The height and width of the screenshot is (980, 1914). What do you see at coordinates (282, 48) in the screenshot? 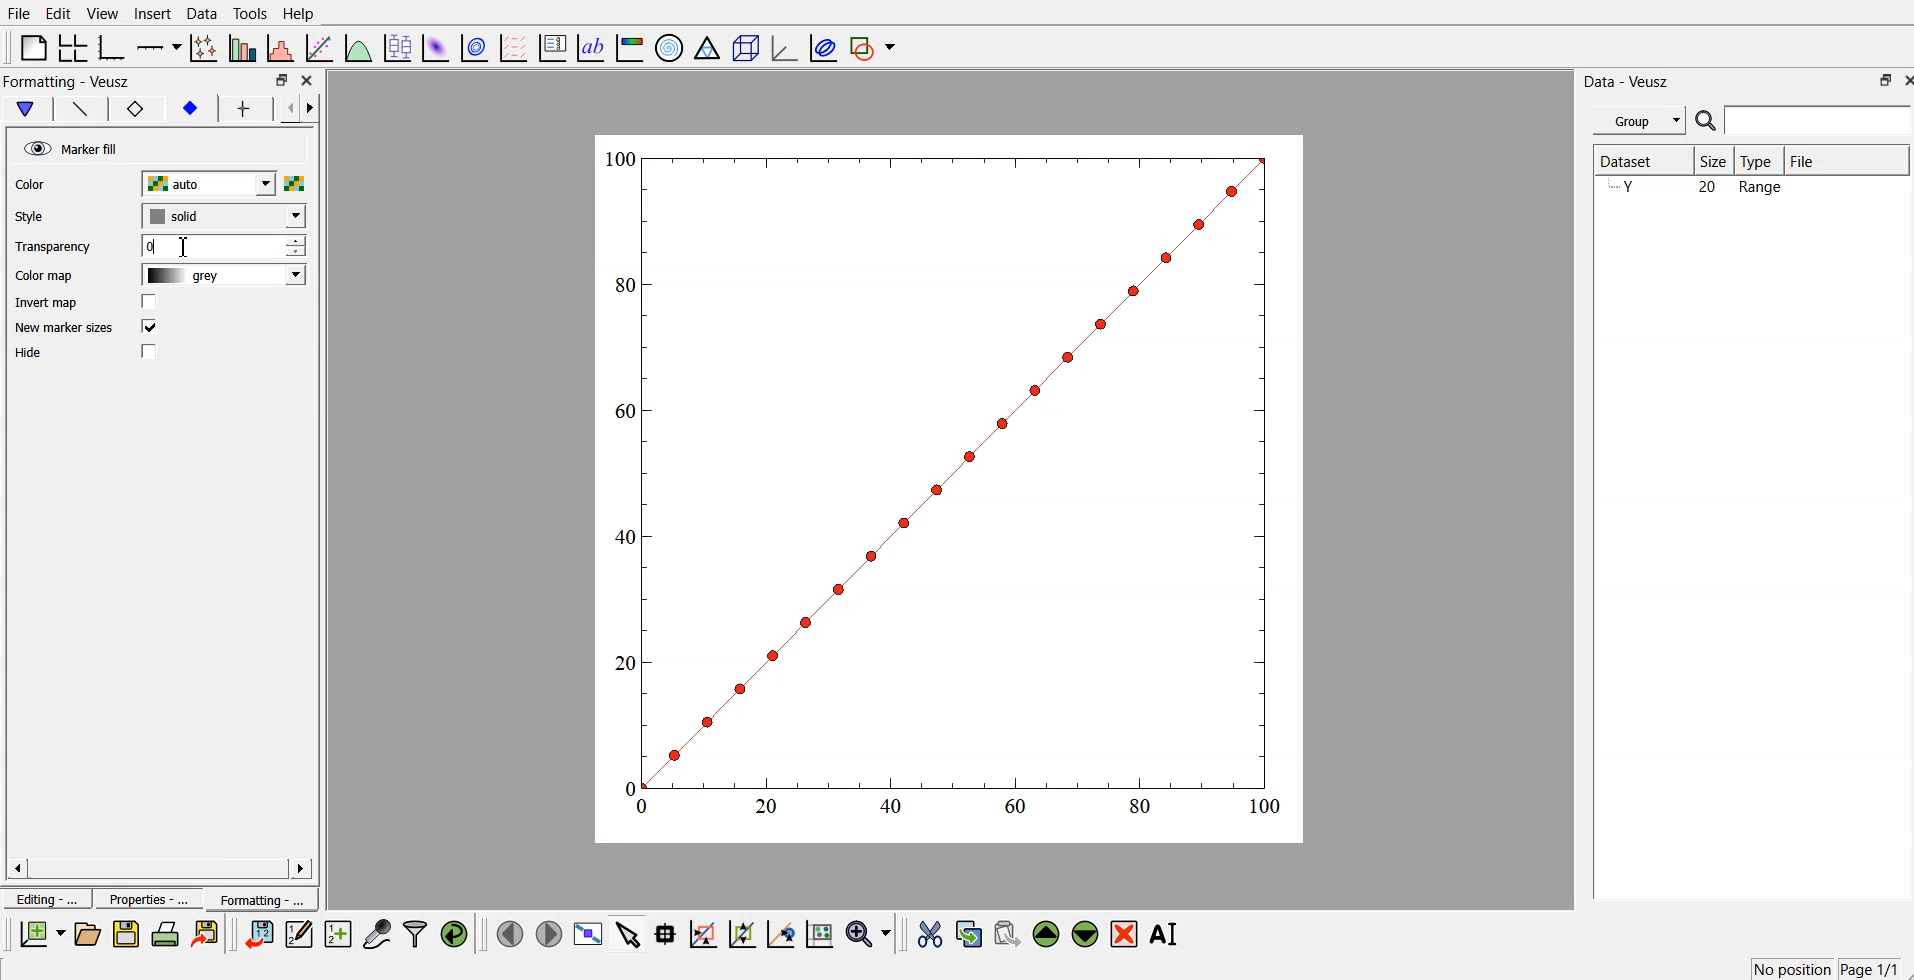
I see `histogram of dataset` at bounding box center [282, 48].